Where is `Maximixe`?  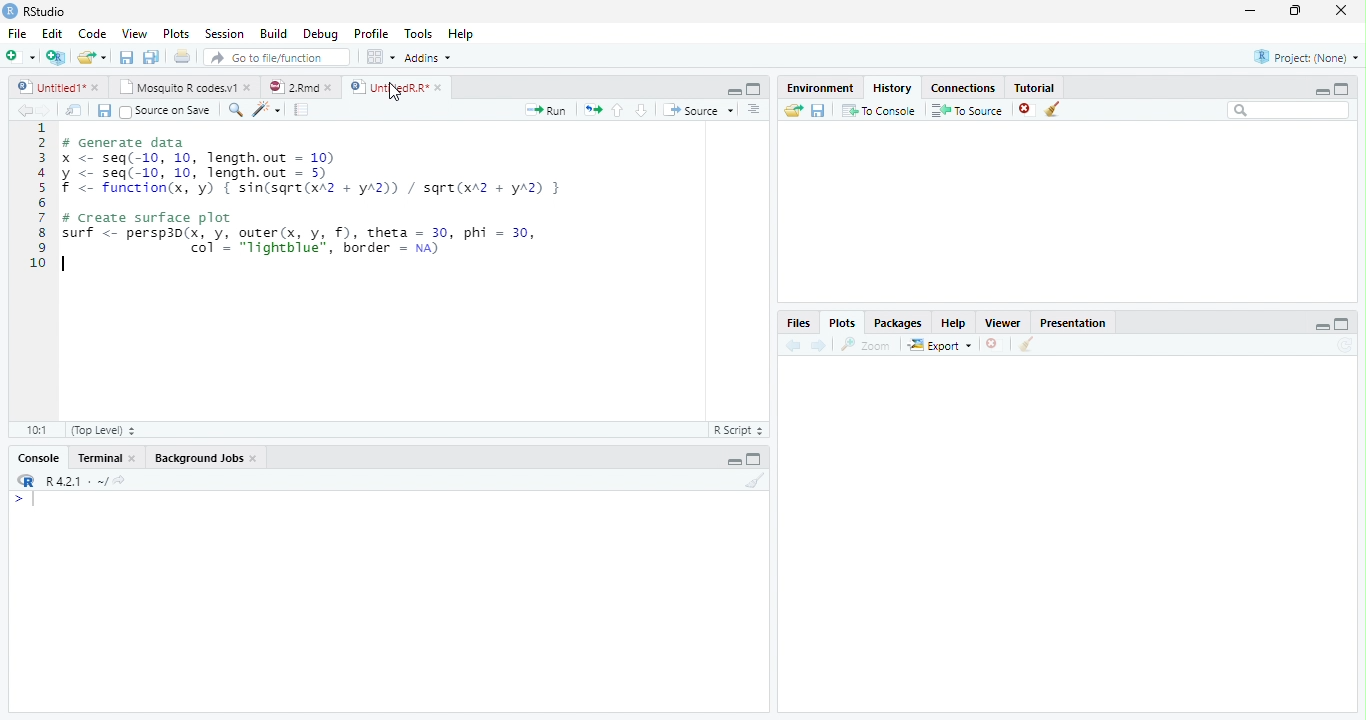
Maximixe is located at coordinates (754, 88).